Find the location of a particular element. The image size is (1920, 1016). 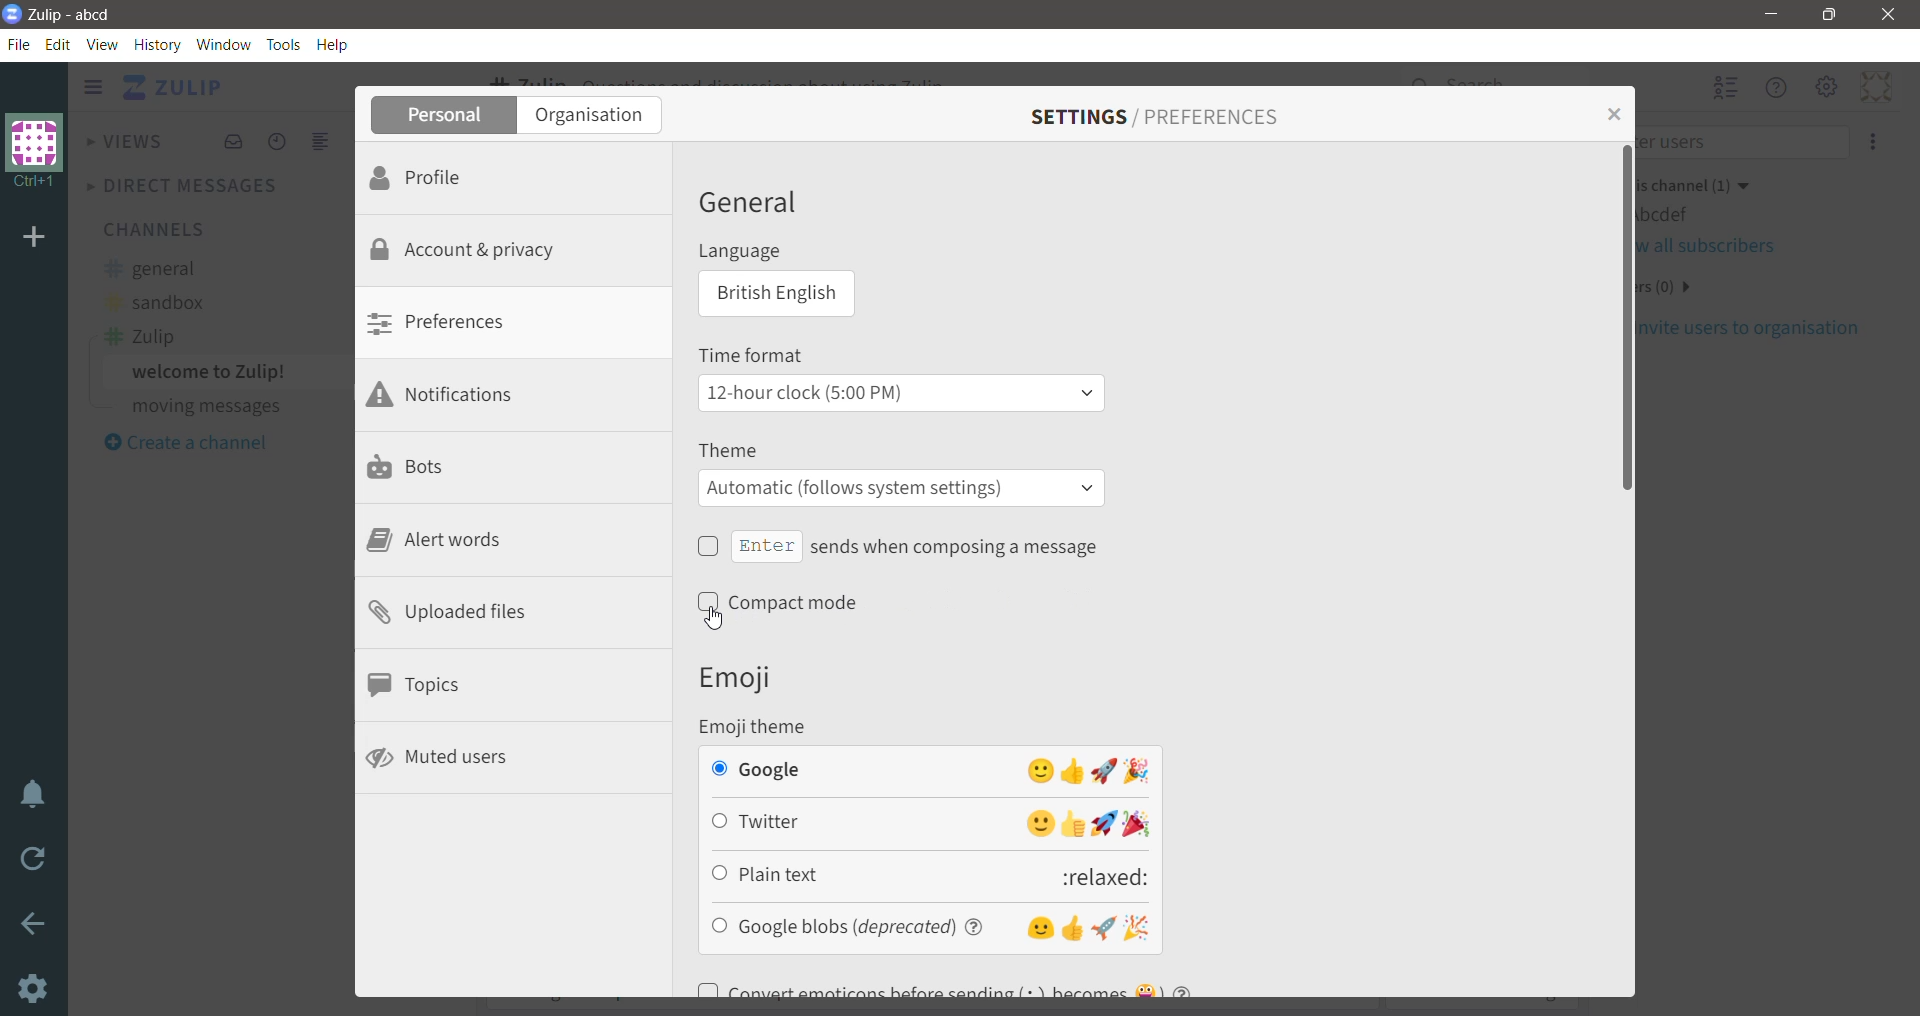

welcome to Zulip is located at coordinates (212, 372).